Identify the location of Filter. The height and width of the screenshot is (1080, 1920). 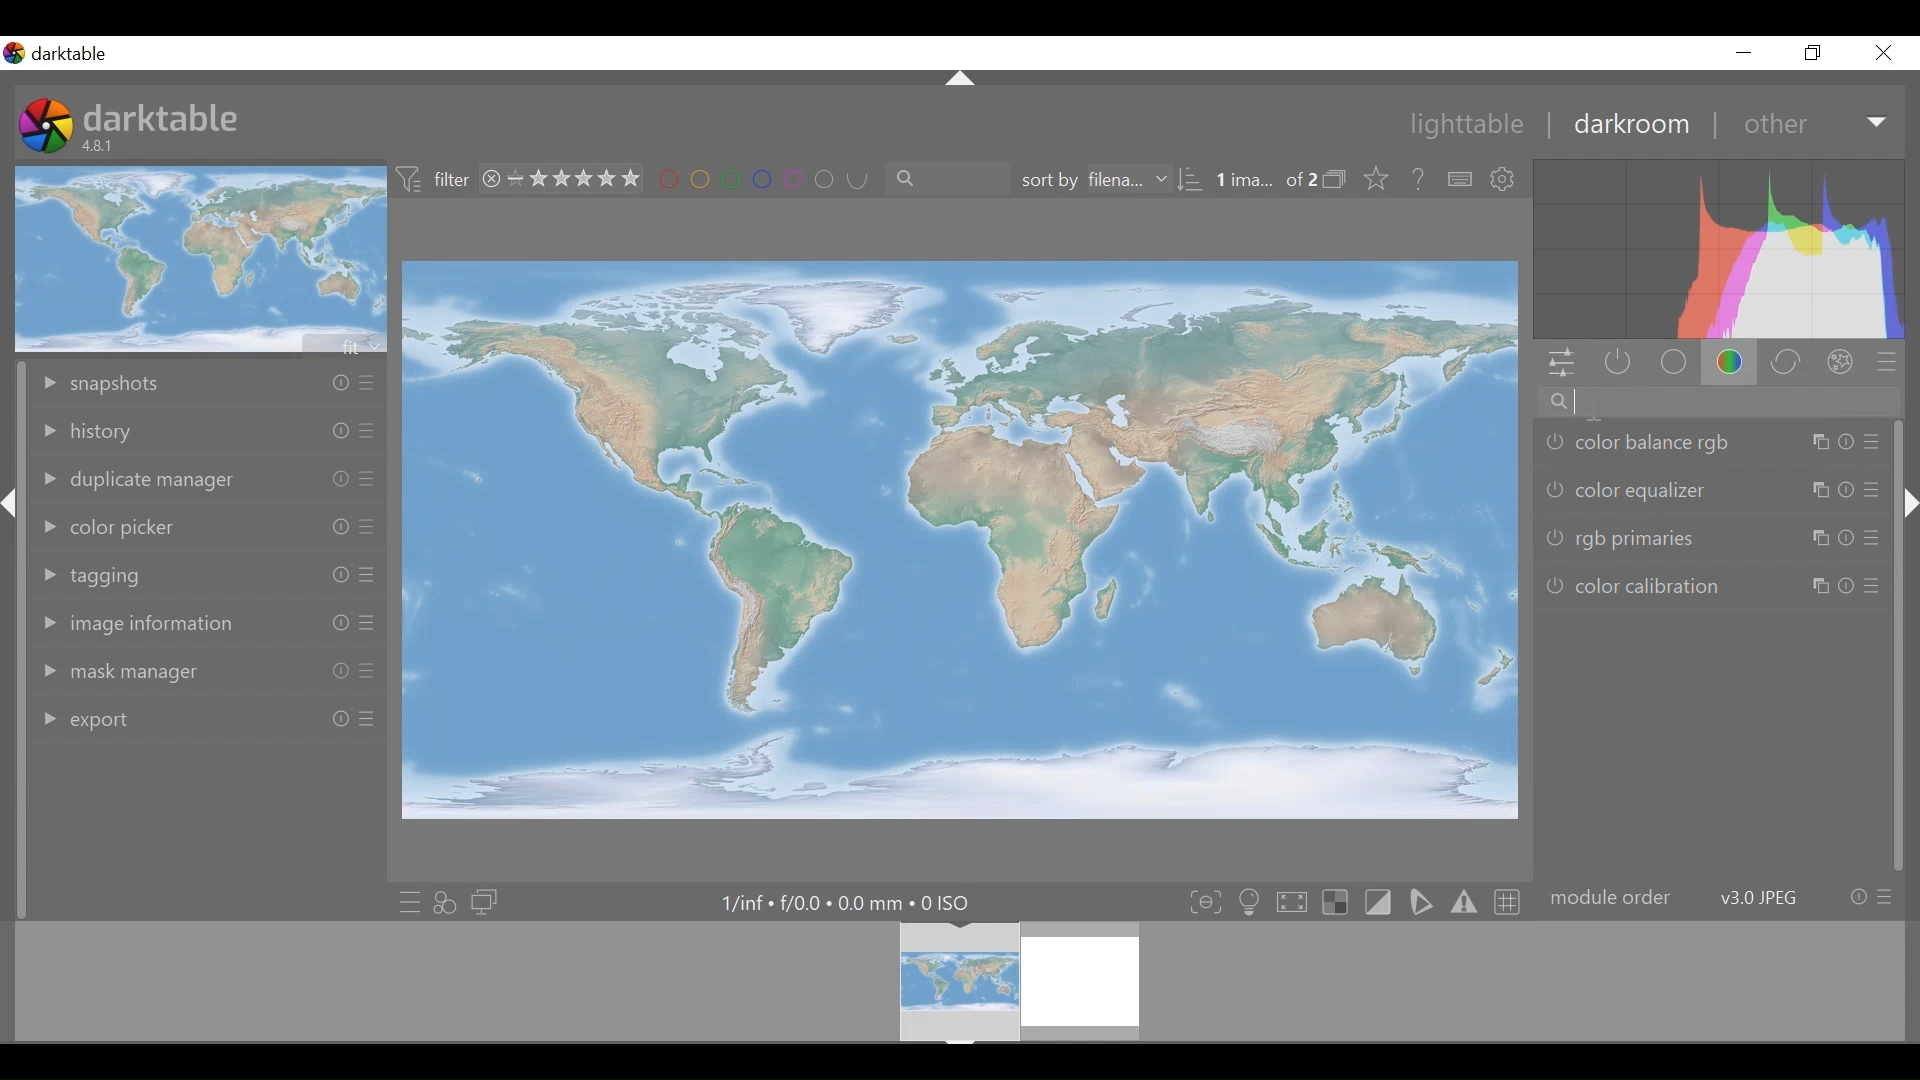
(437, 181).